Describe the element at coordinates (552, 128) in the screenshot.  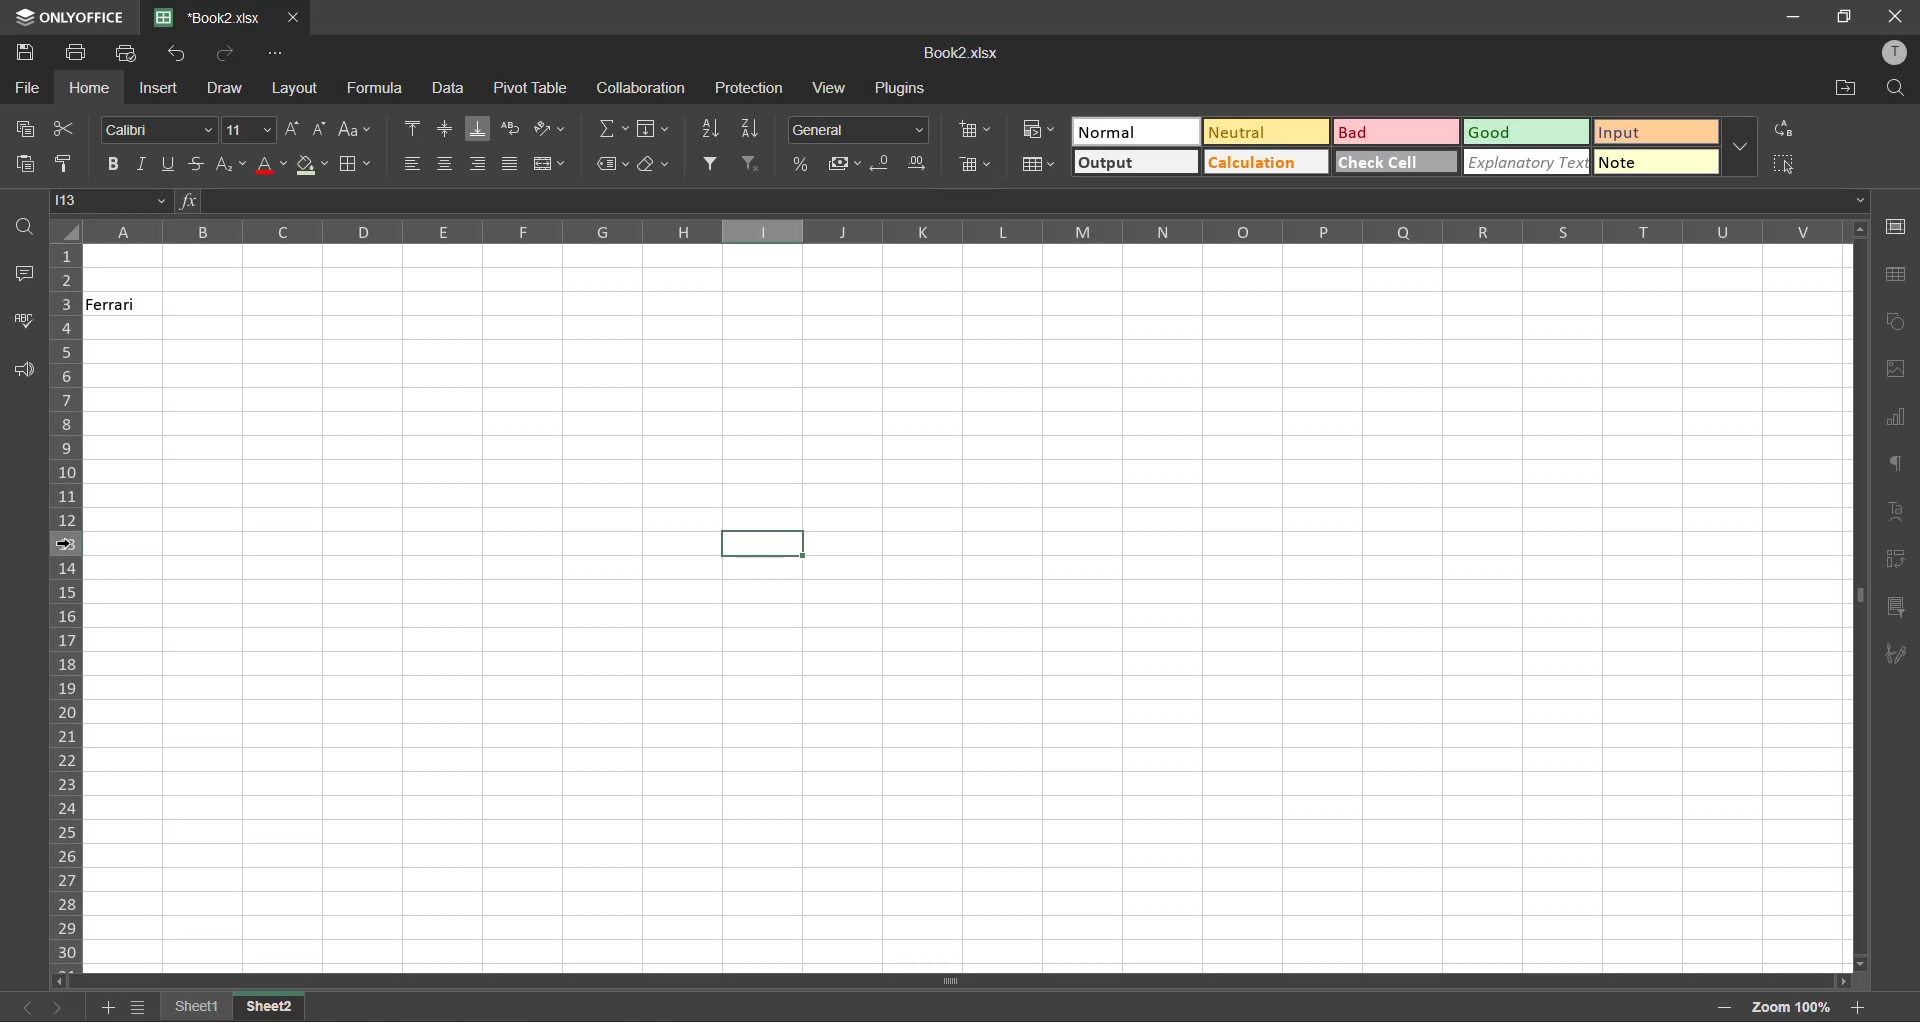
I see `orientation` at that location.